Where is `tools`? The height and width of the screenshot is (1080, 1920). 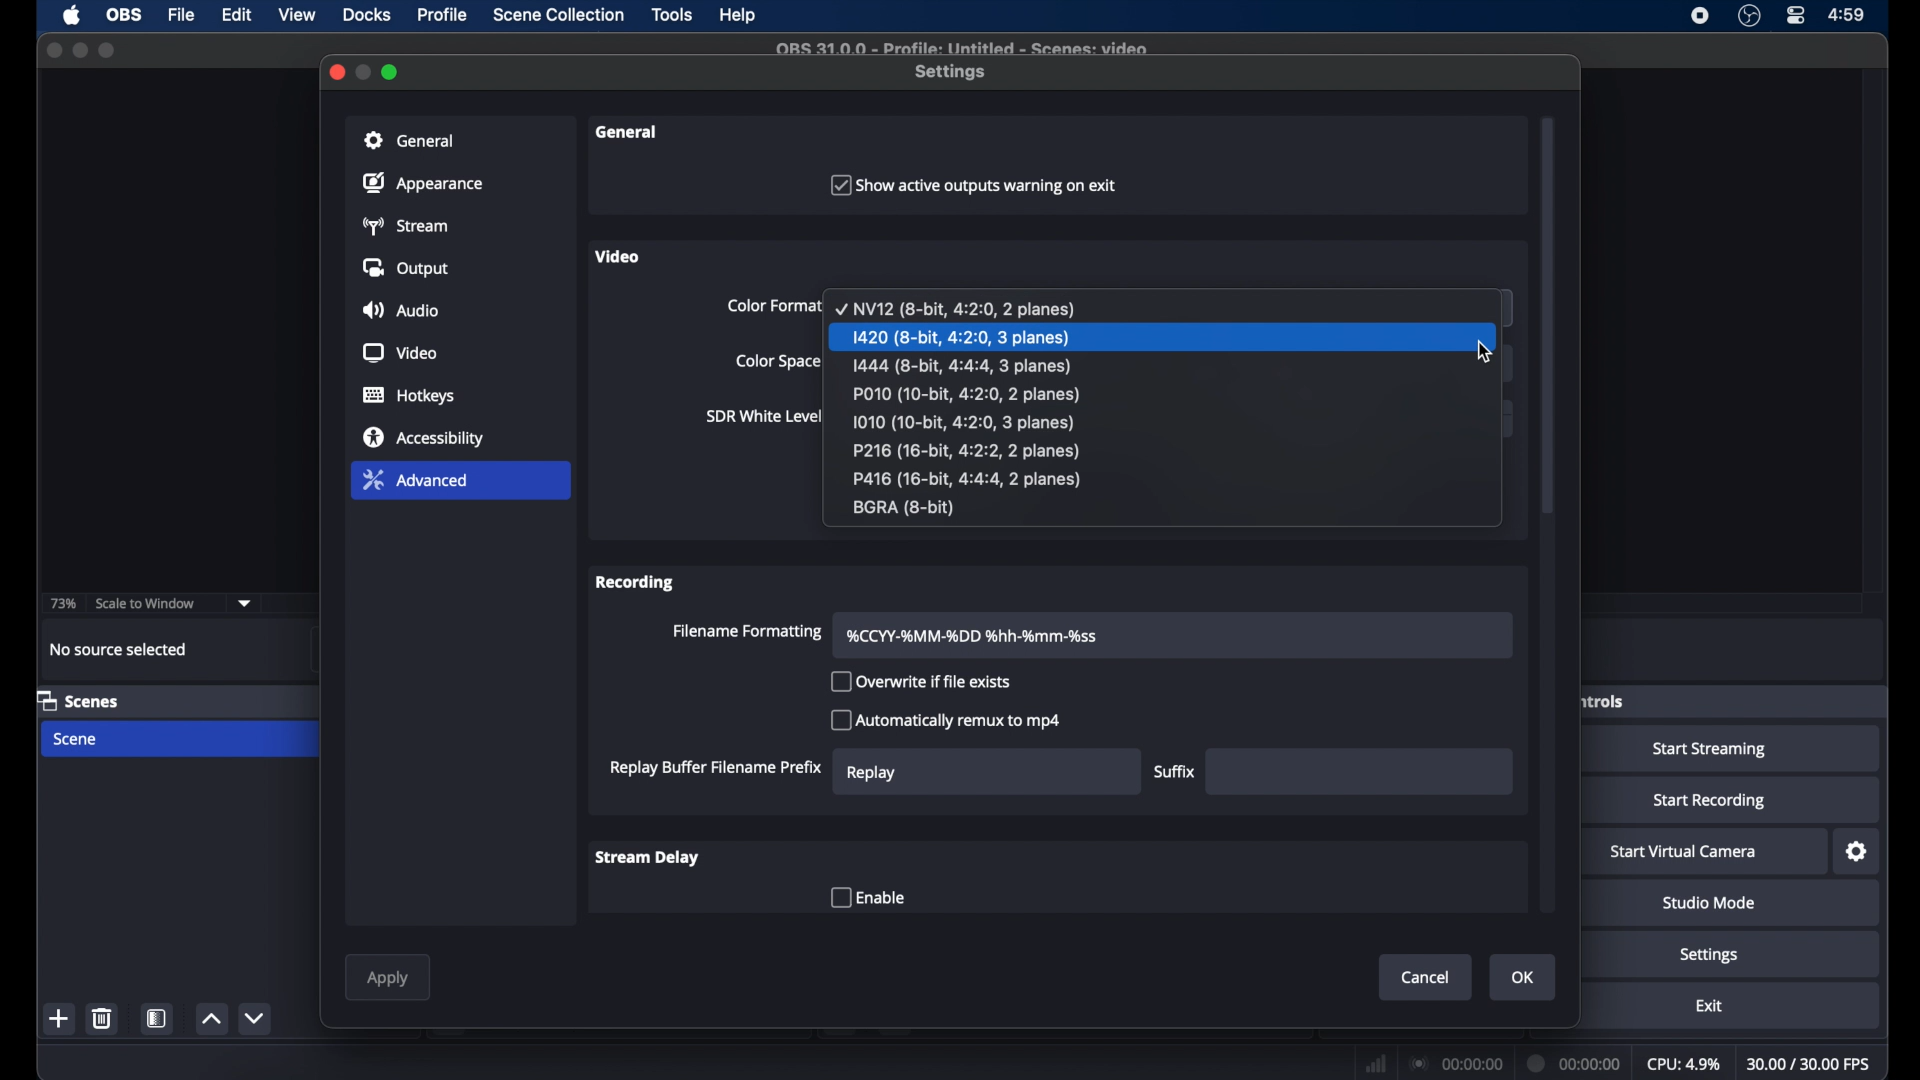
tools is located at coordinates (672, 14).